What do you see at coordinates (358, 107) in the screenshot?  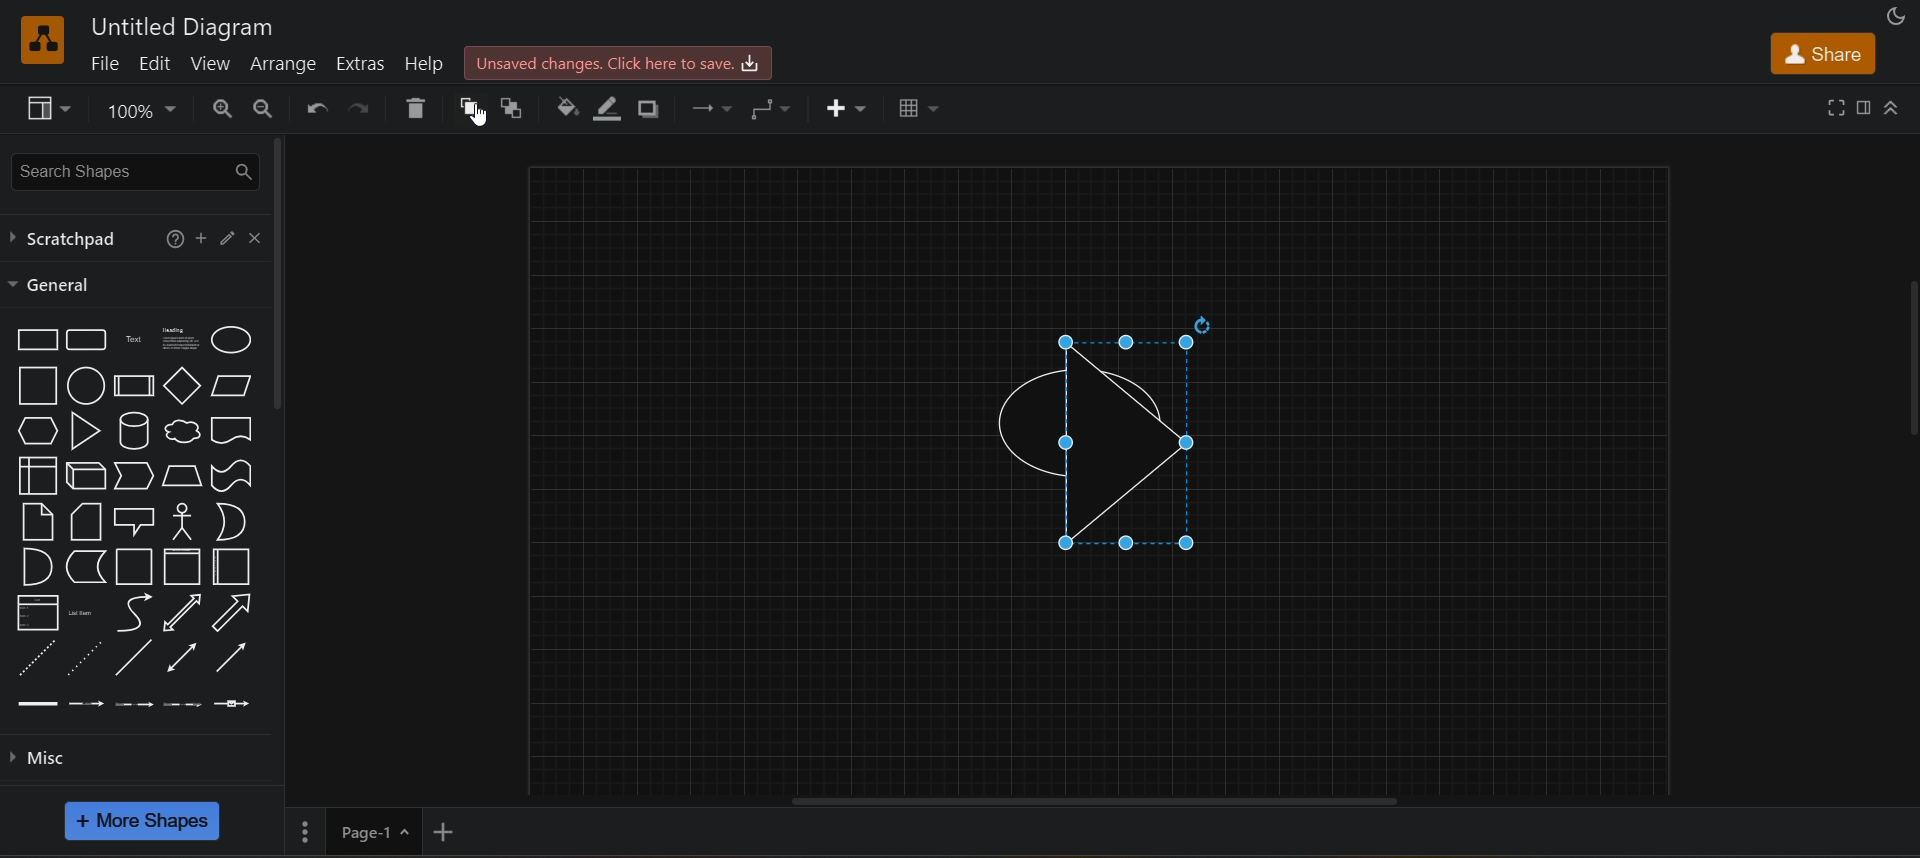 I see `redo` at bounding box center [358, 107].